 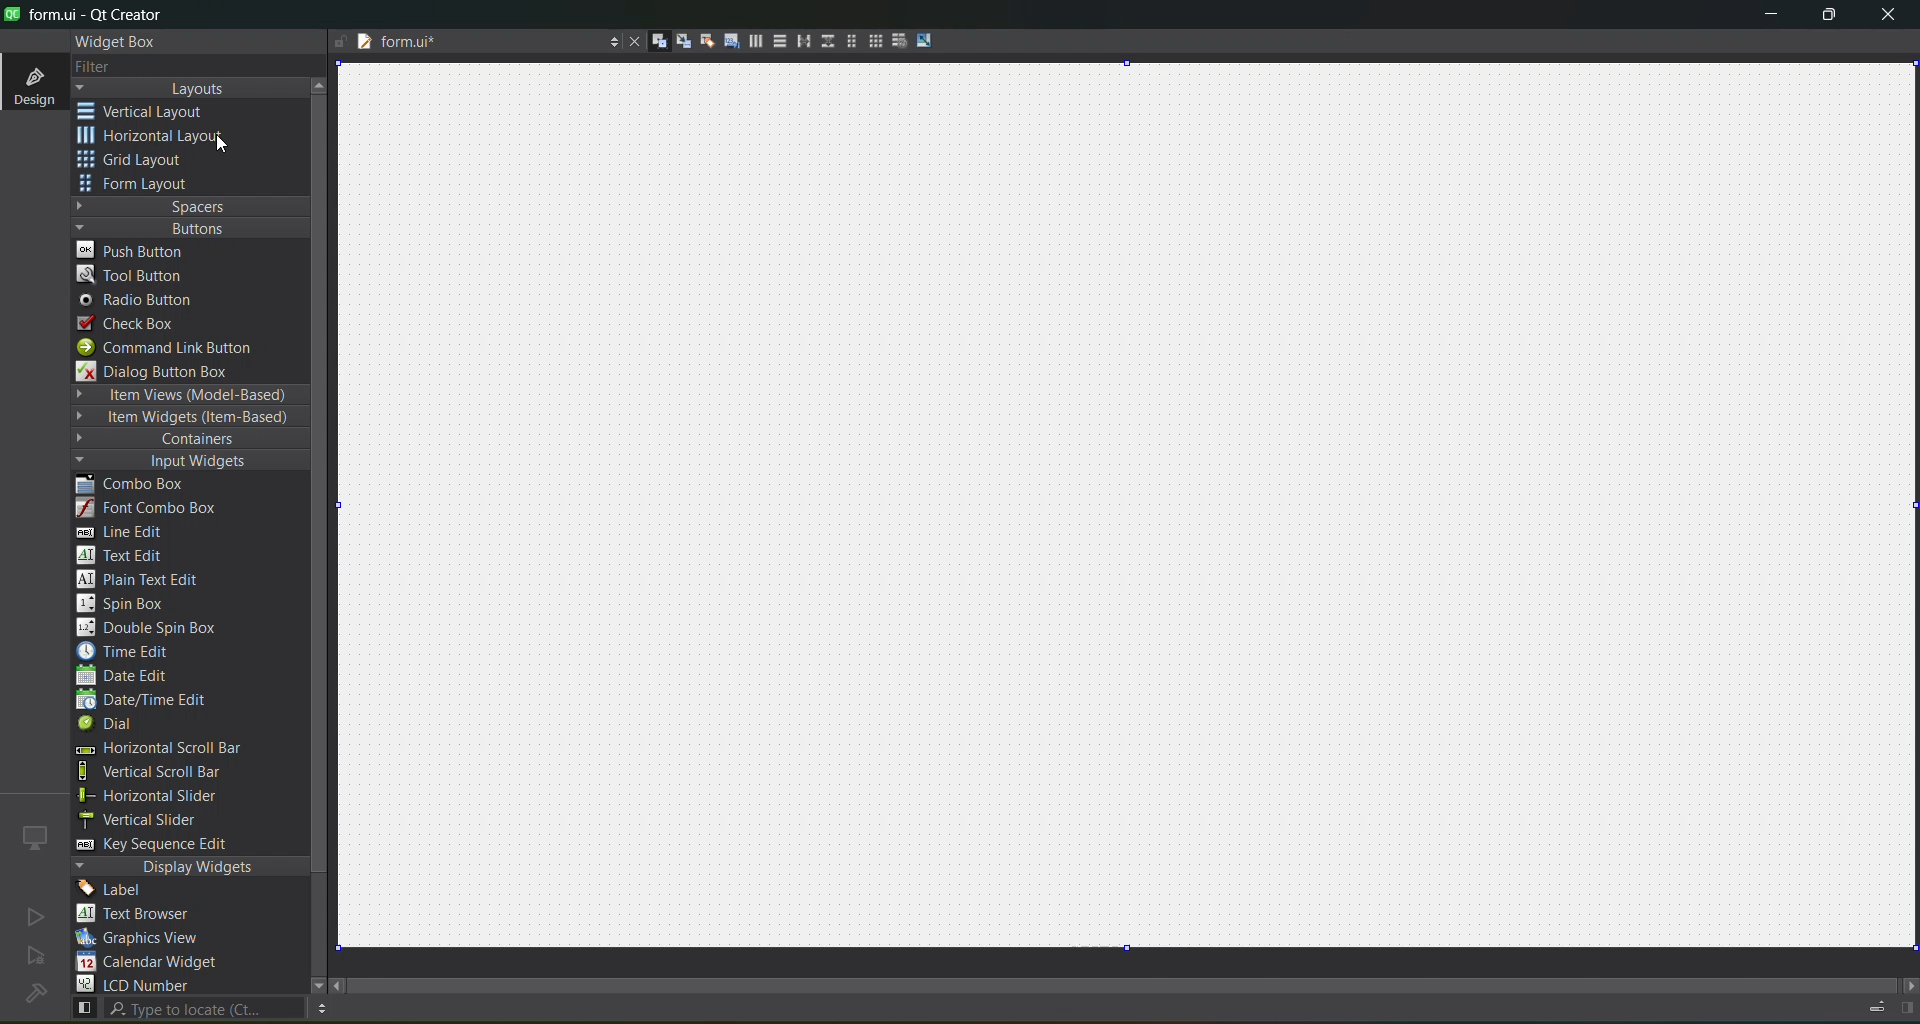 What do you see at coordinates (868, 41) in the screenshot?
I see `layout in a grid` at bounding box center [868, 41].